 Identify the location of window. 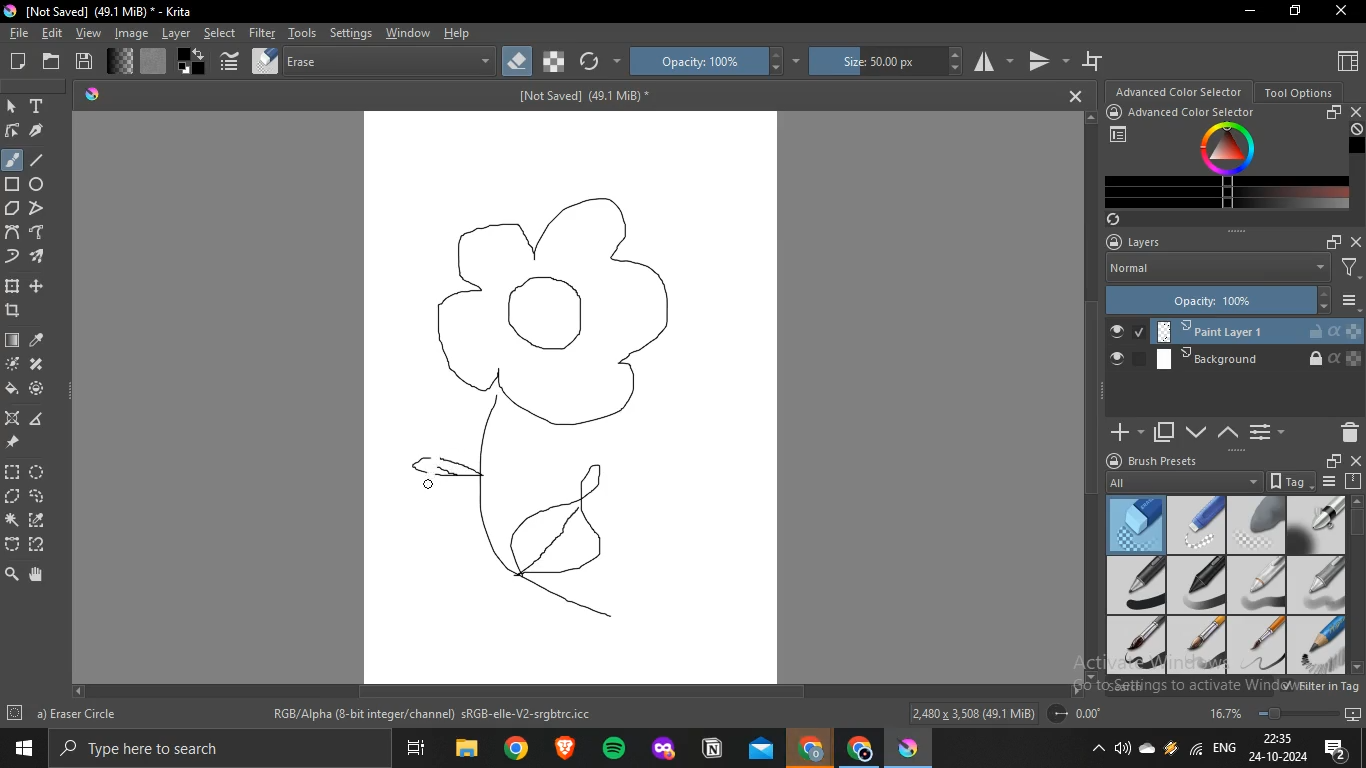
(406, 33).